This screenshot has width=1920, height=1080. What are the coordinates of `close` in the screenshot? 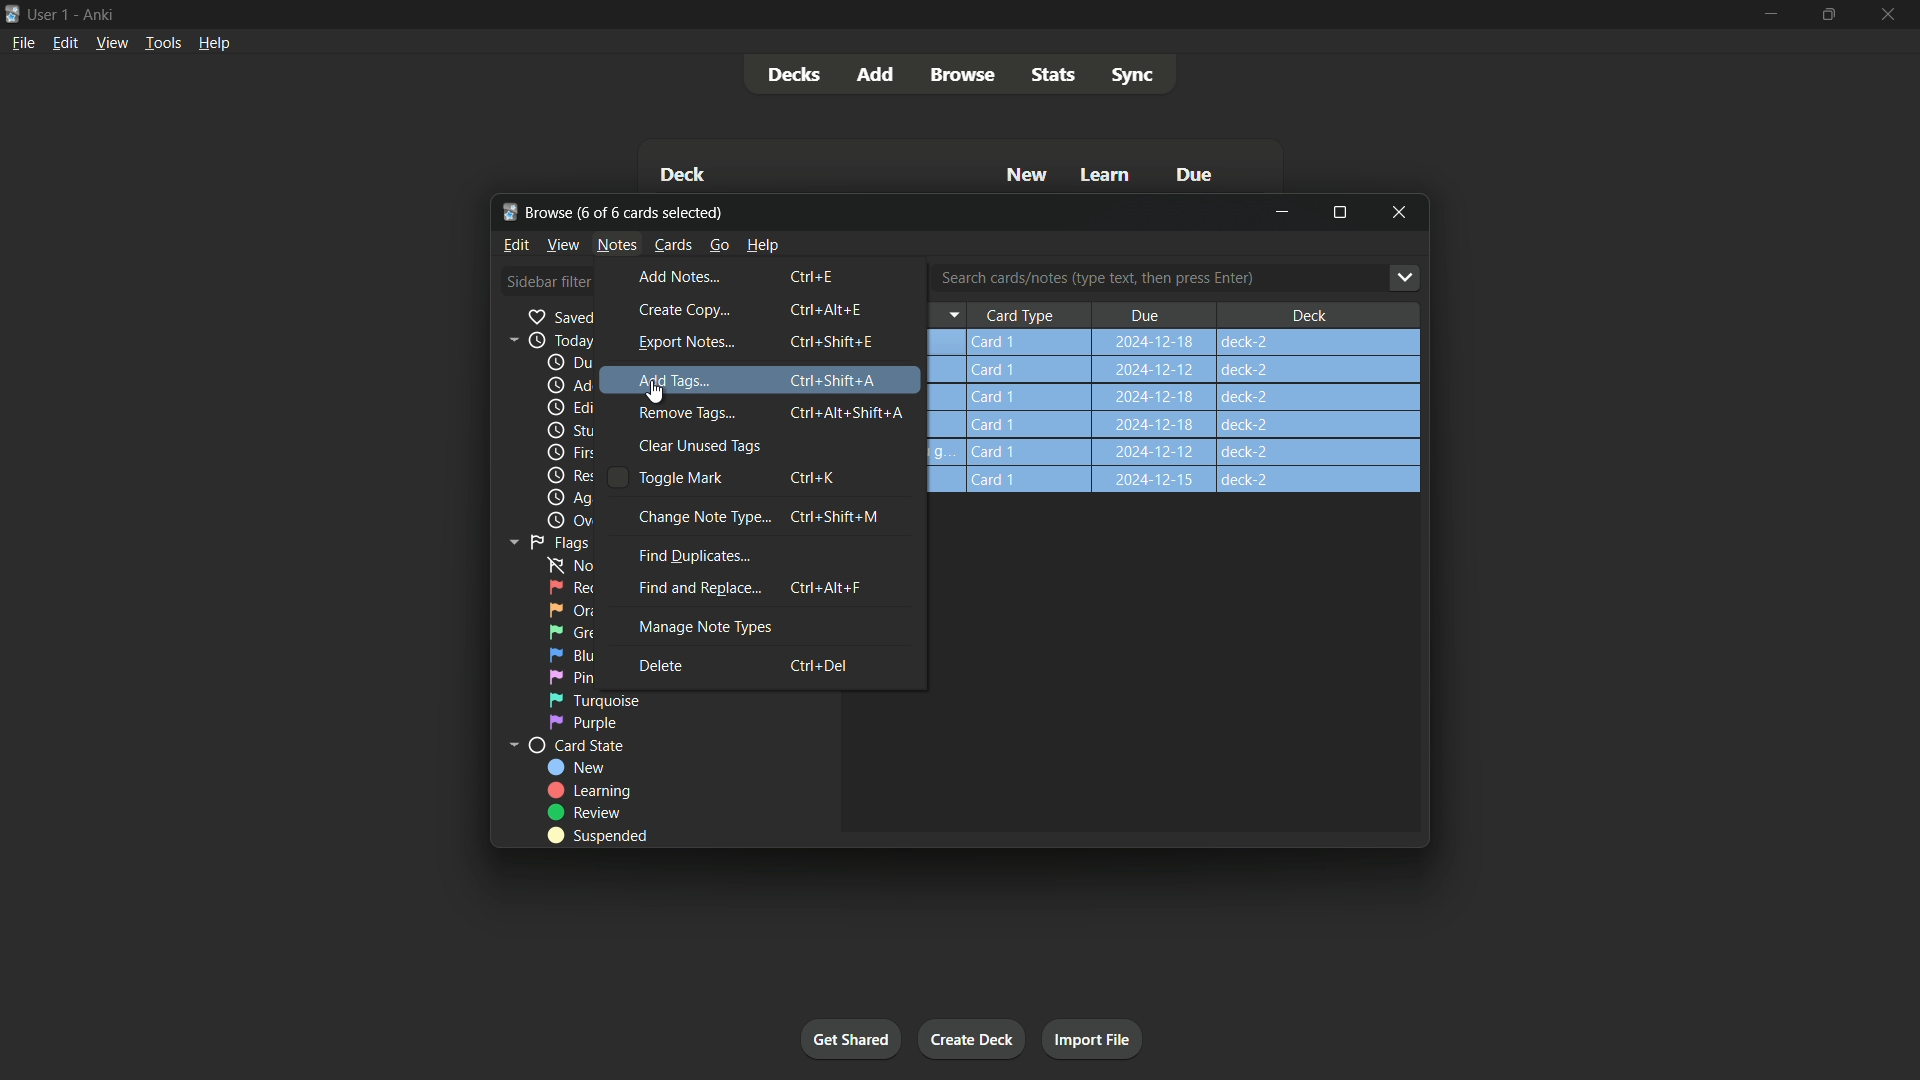 It's located at (1892, 13).